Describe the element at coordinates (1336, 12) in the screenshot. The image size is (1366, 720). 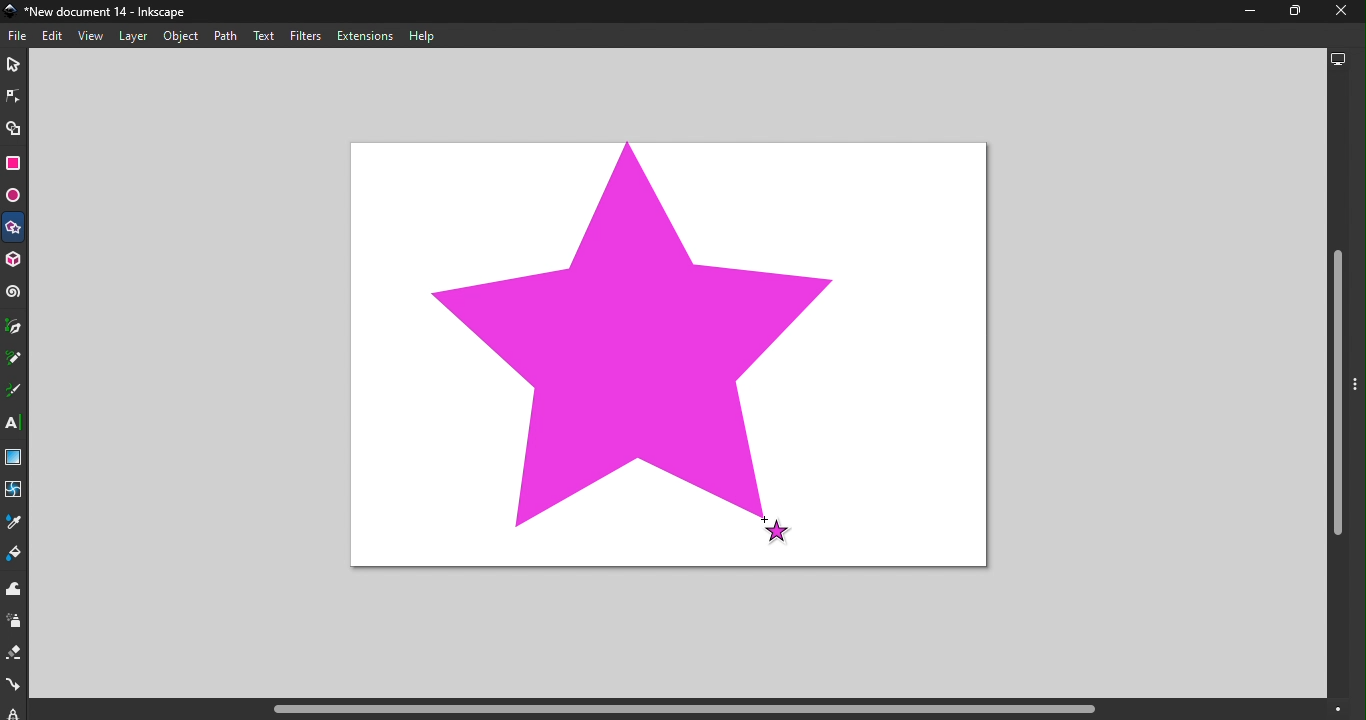
I see `close` at that location.